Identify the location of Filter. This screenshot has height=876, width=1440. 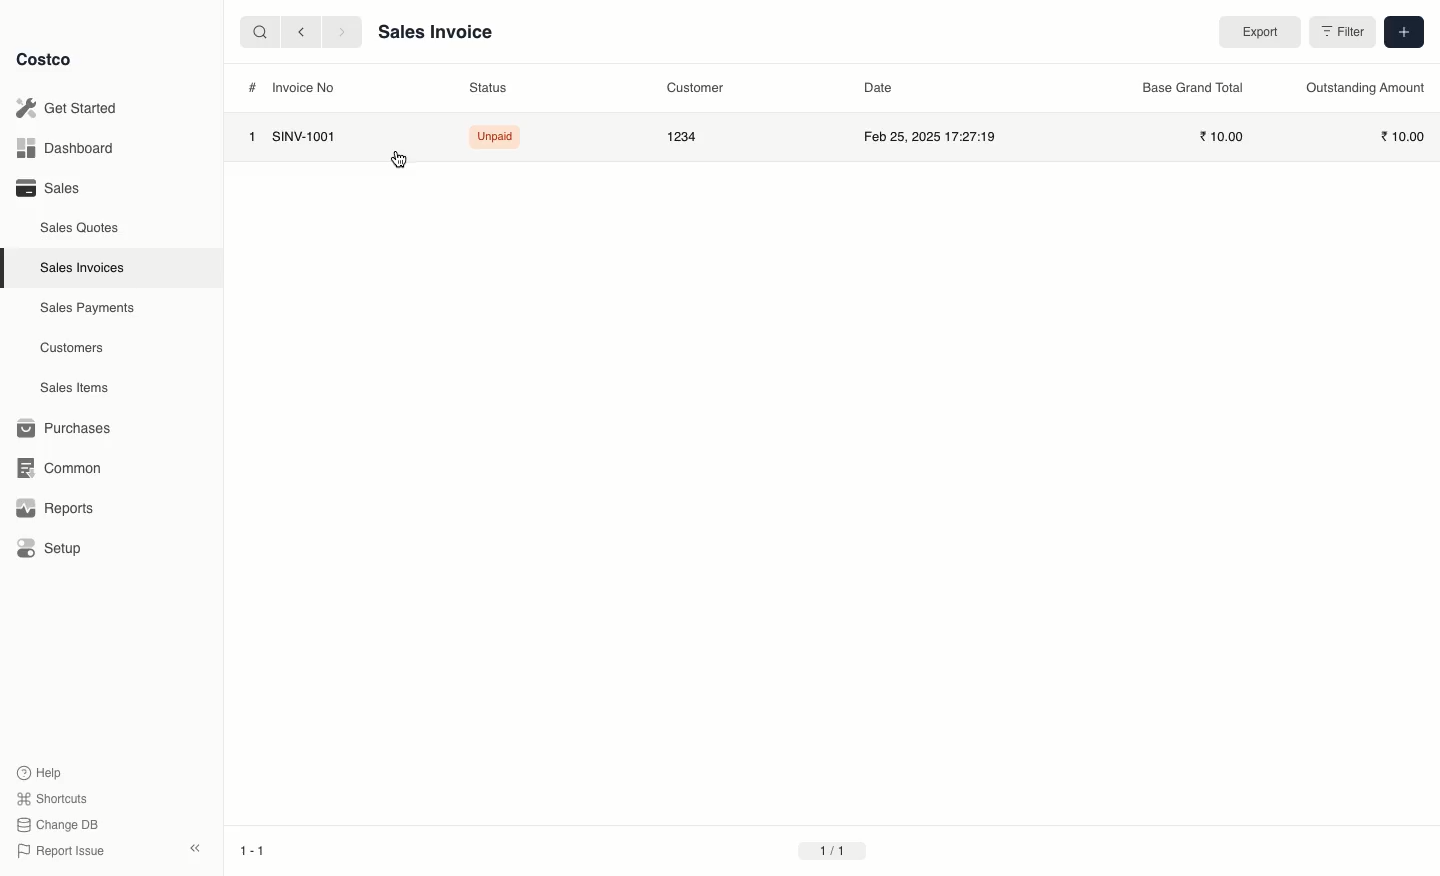
(1339, 34).